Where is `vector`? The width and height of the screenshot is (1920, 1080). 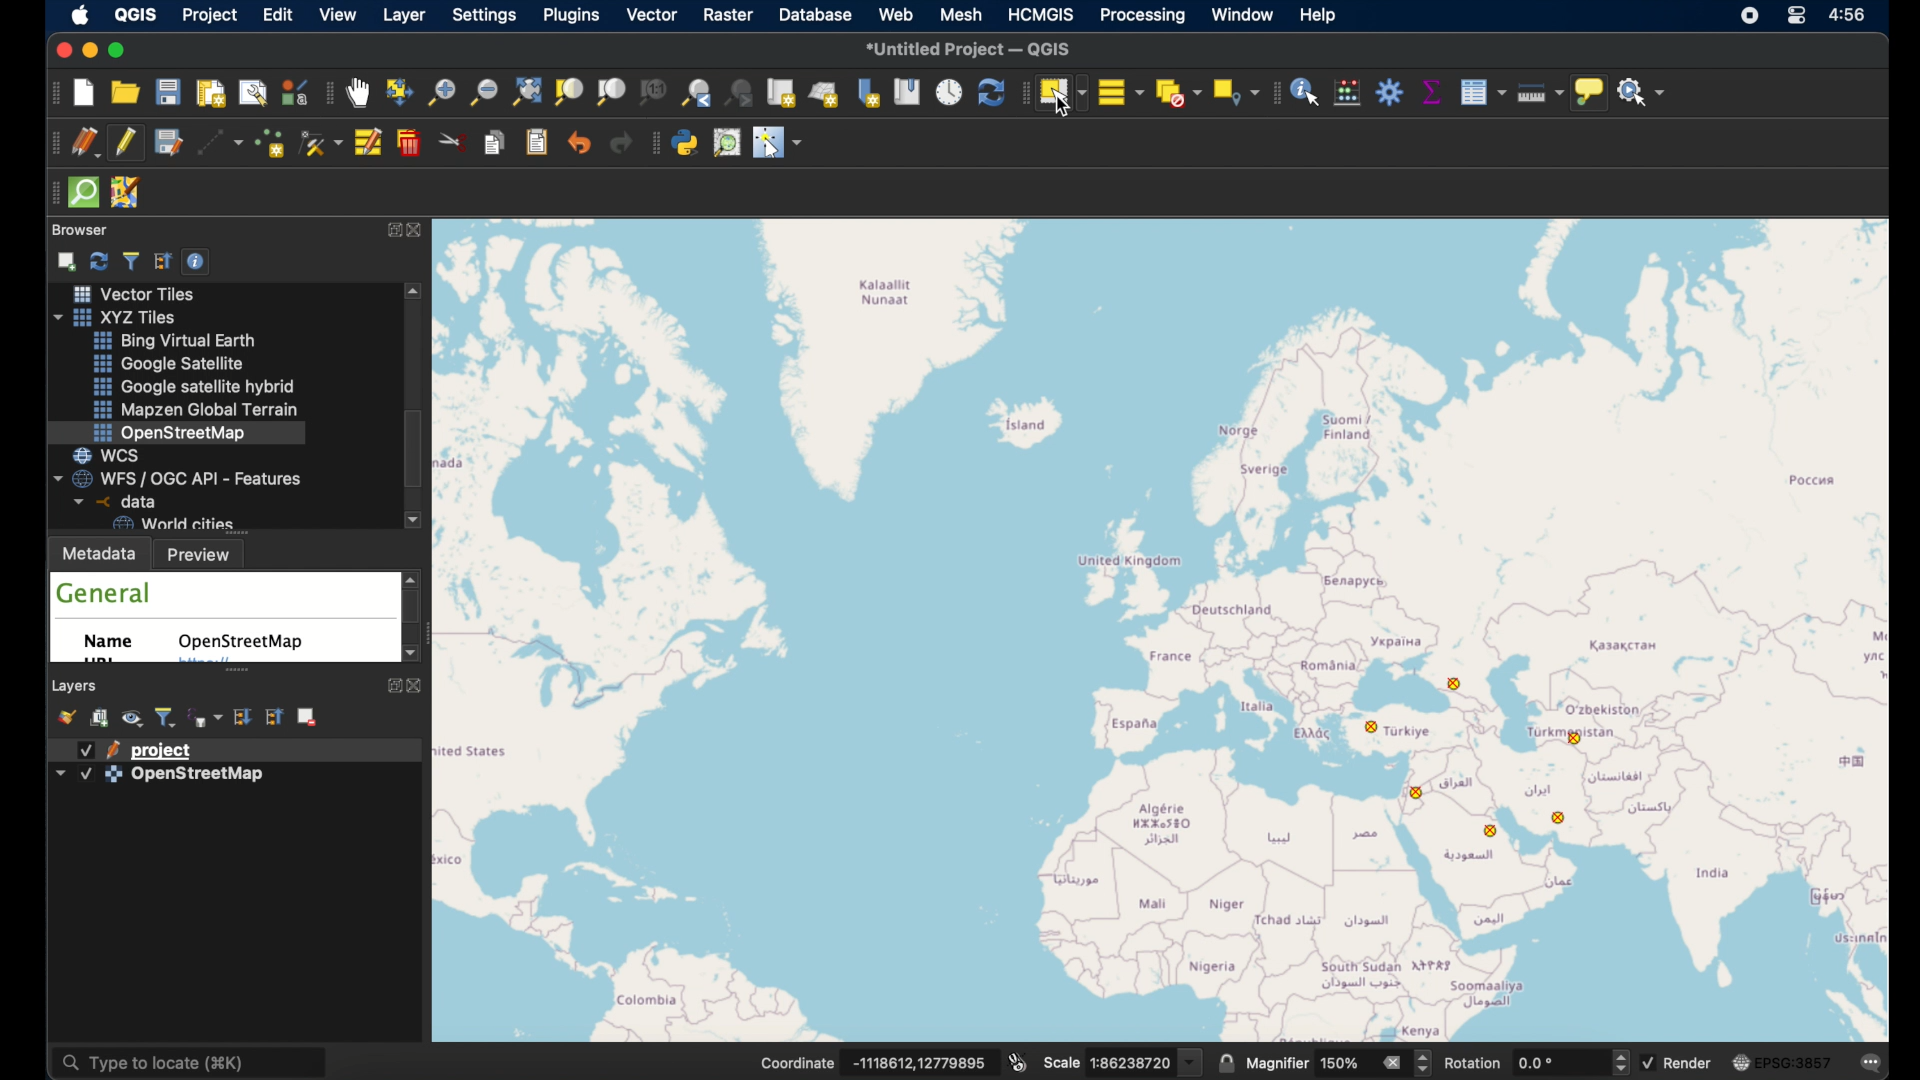
vector is located at coordinates (652, 16).